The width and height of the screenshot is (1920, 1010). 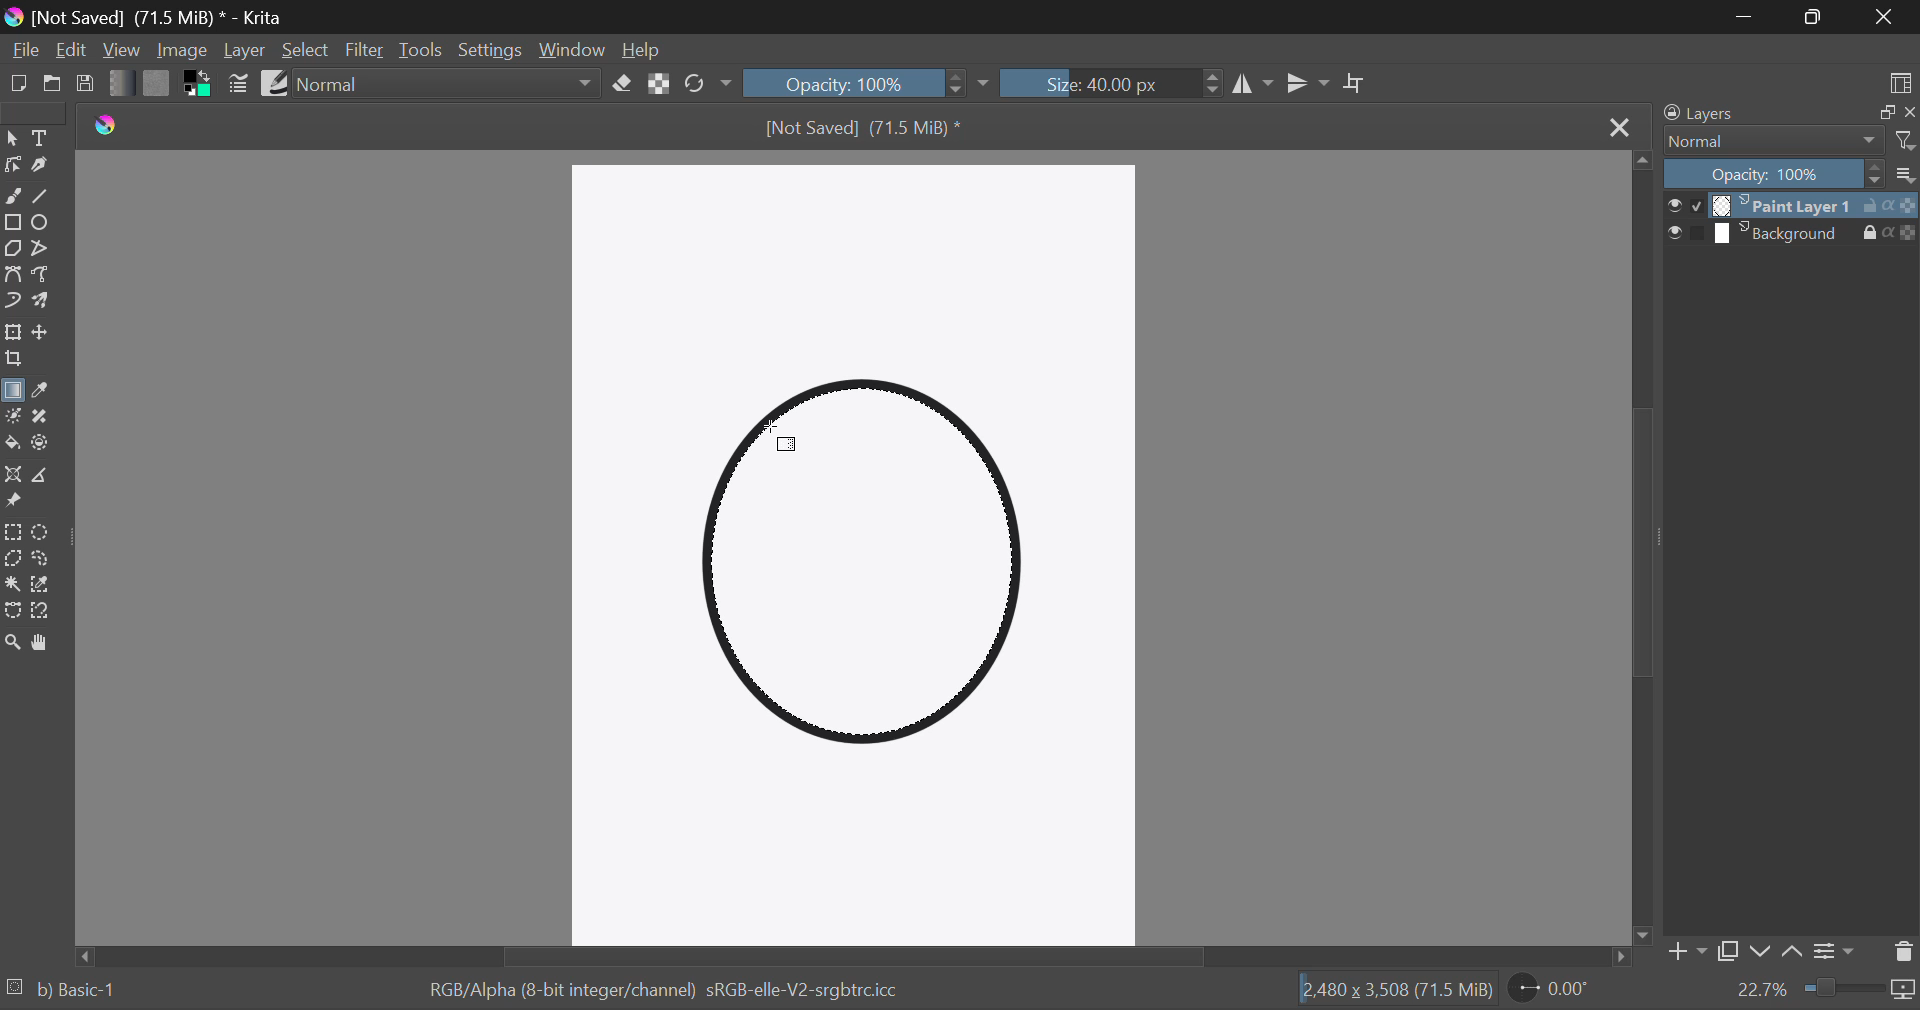 What do you see at coordinates (13, 445) in the screenshot?
I see `Fill` at bounding box center [13, 445].